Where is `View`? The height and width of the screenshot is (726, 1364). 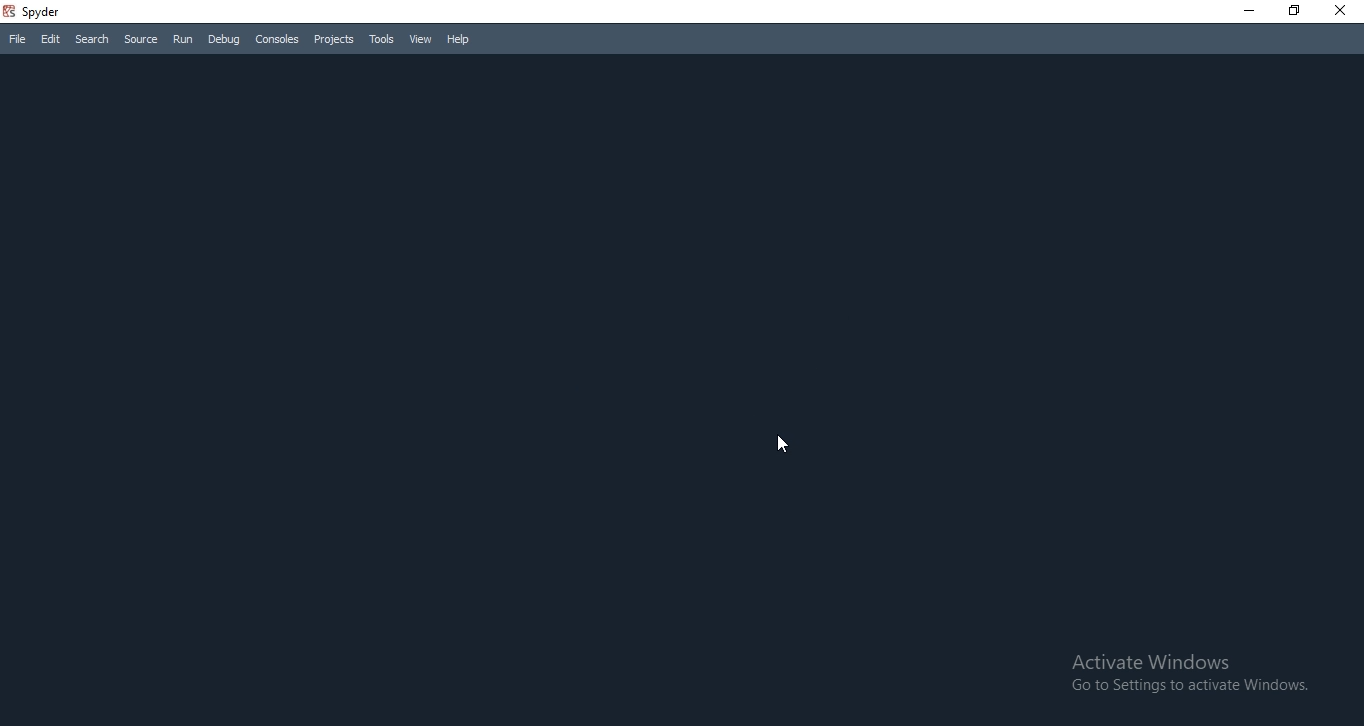 View is located at coordinates (420, 41).